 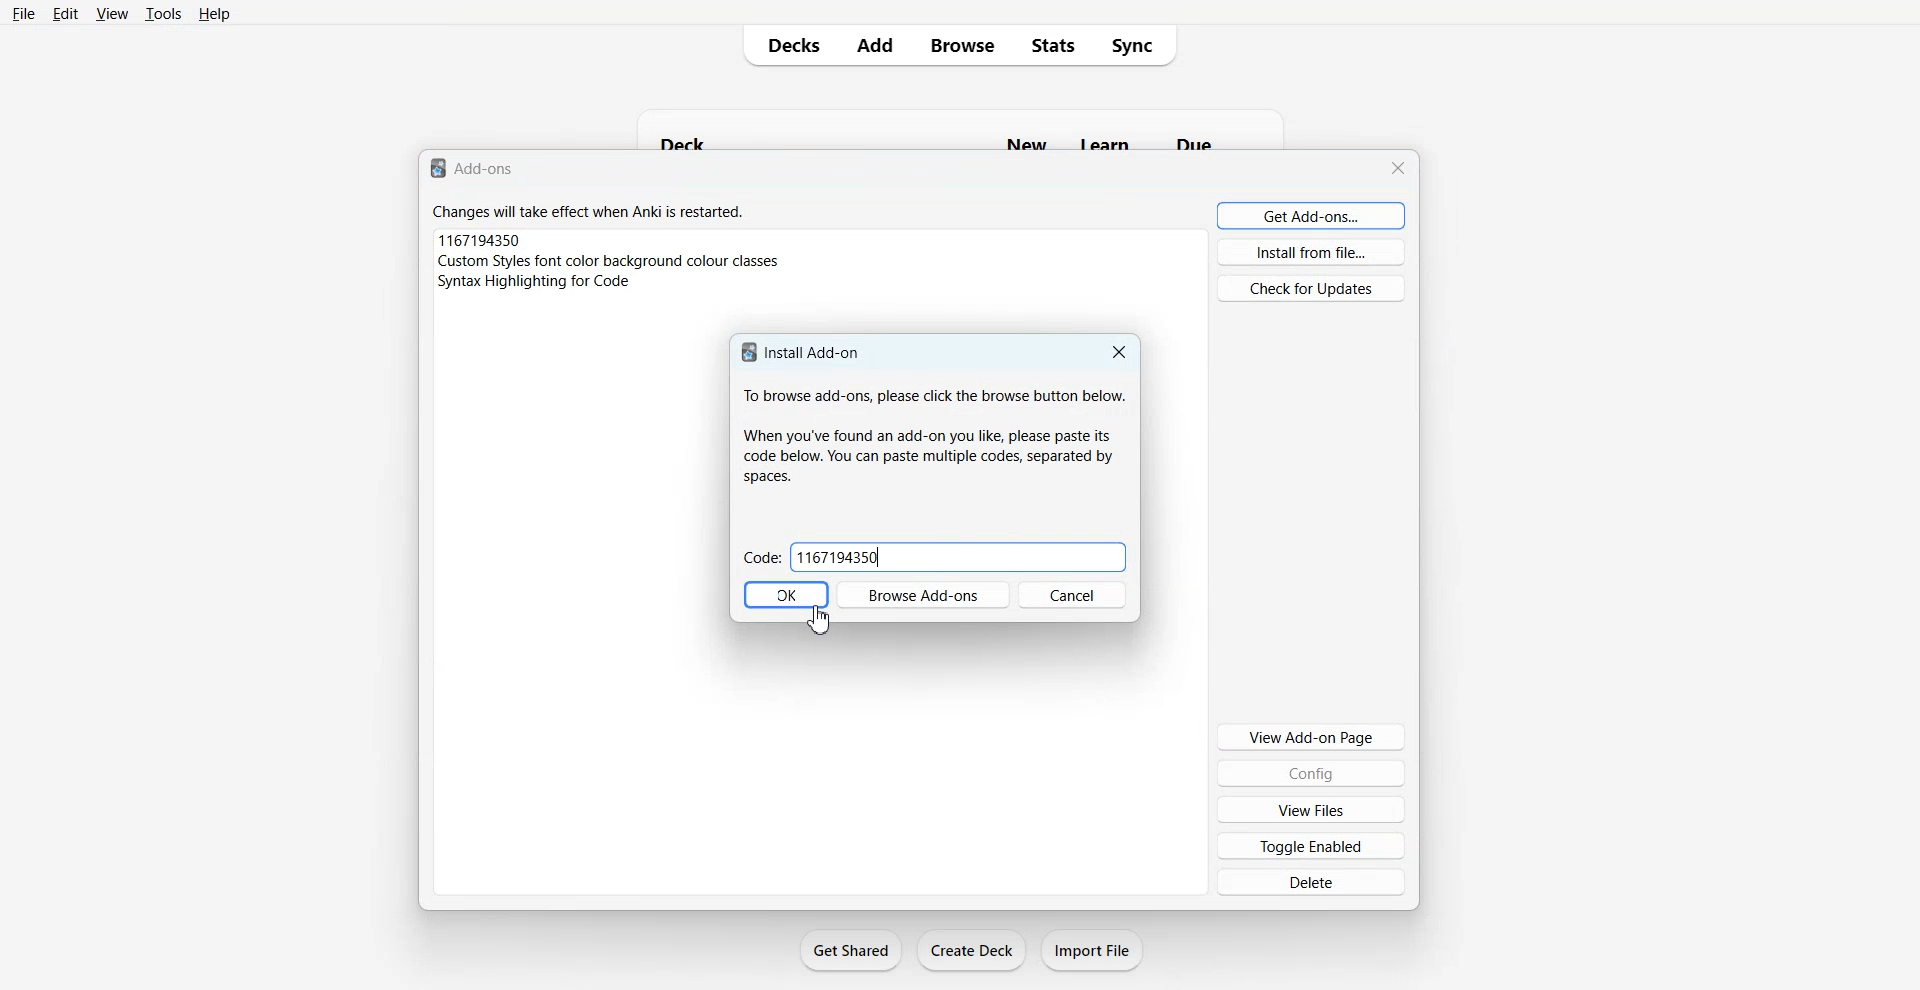 I want to click on Delete, so click(x=1310, y=882).